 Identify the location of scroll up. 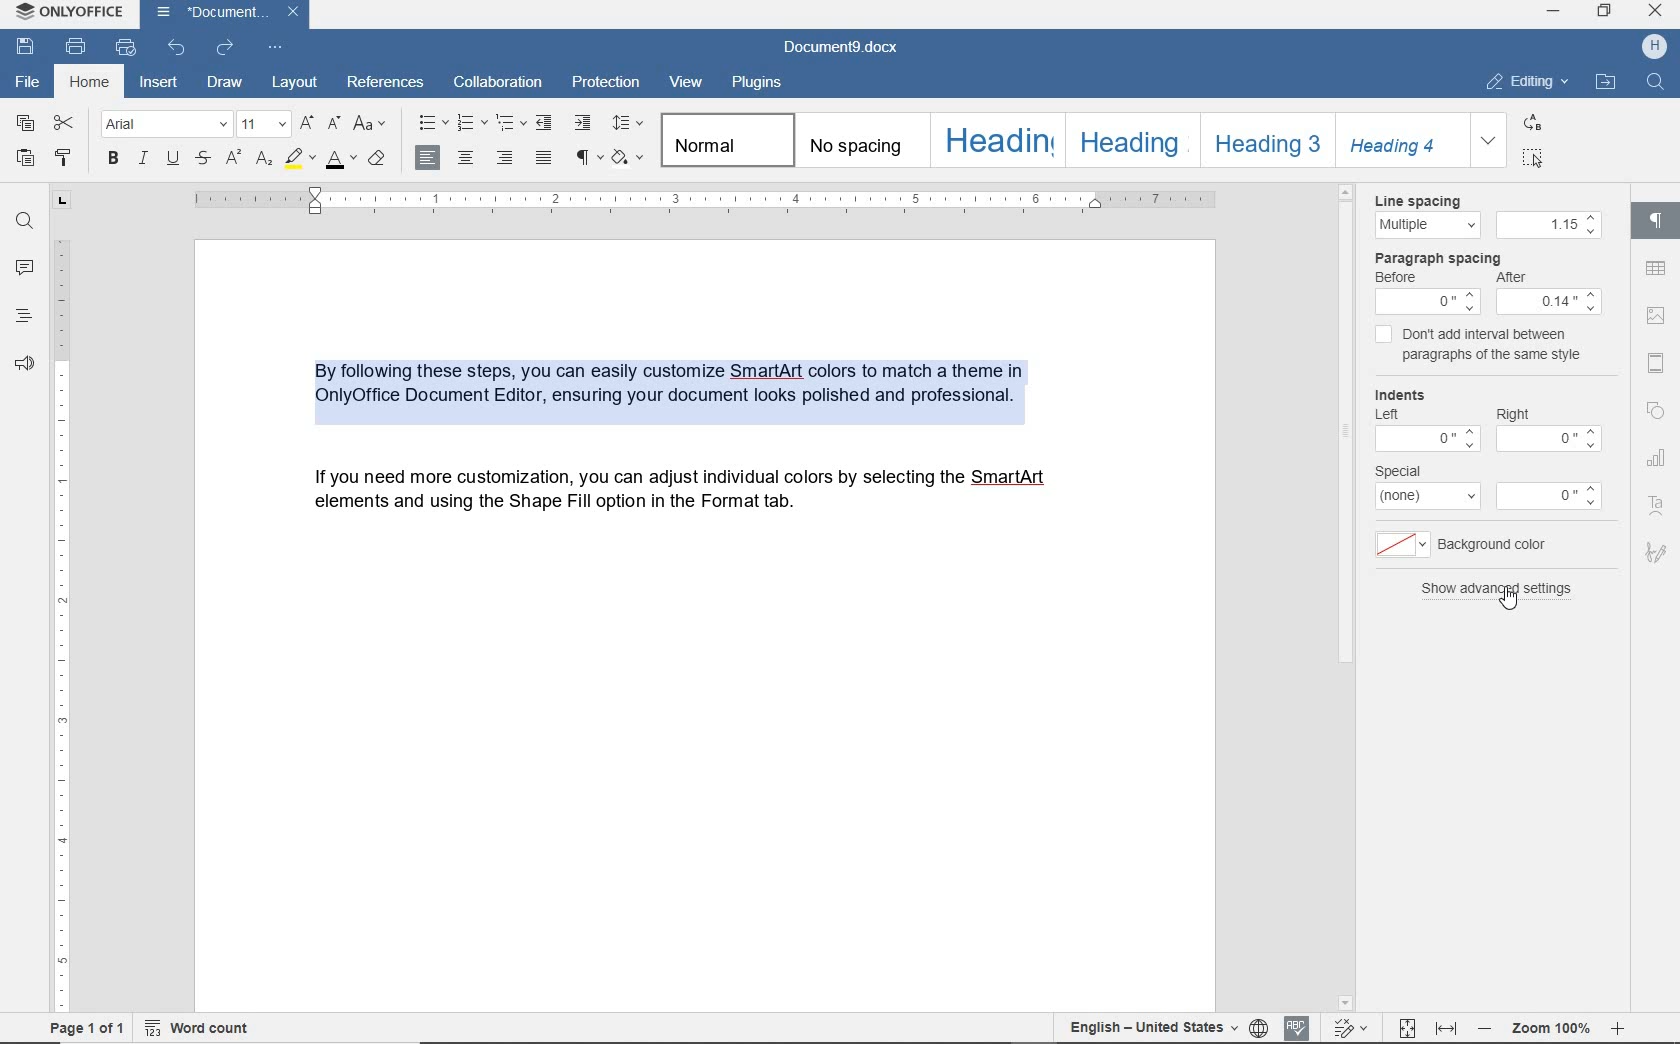
(1347, 192).